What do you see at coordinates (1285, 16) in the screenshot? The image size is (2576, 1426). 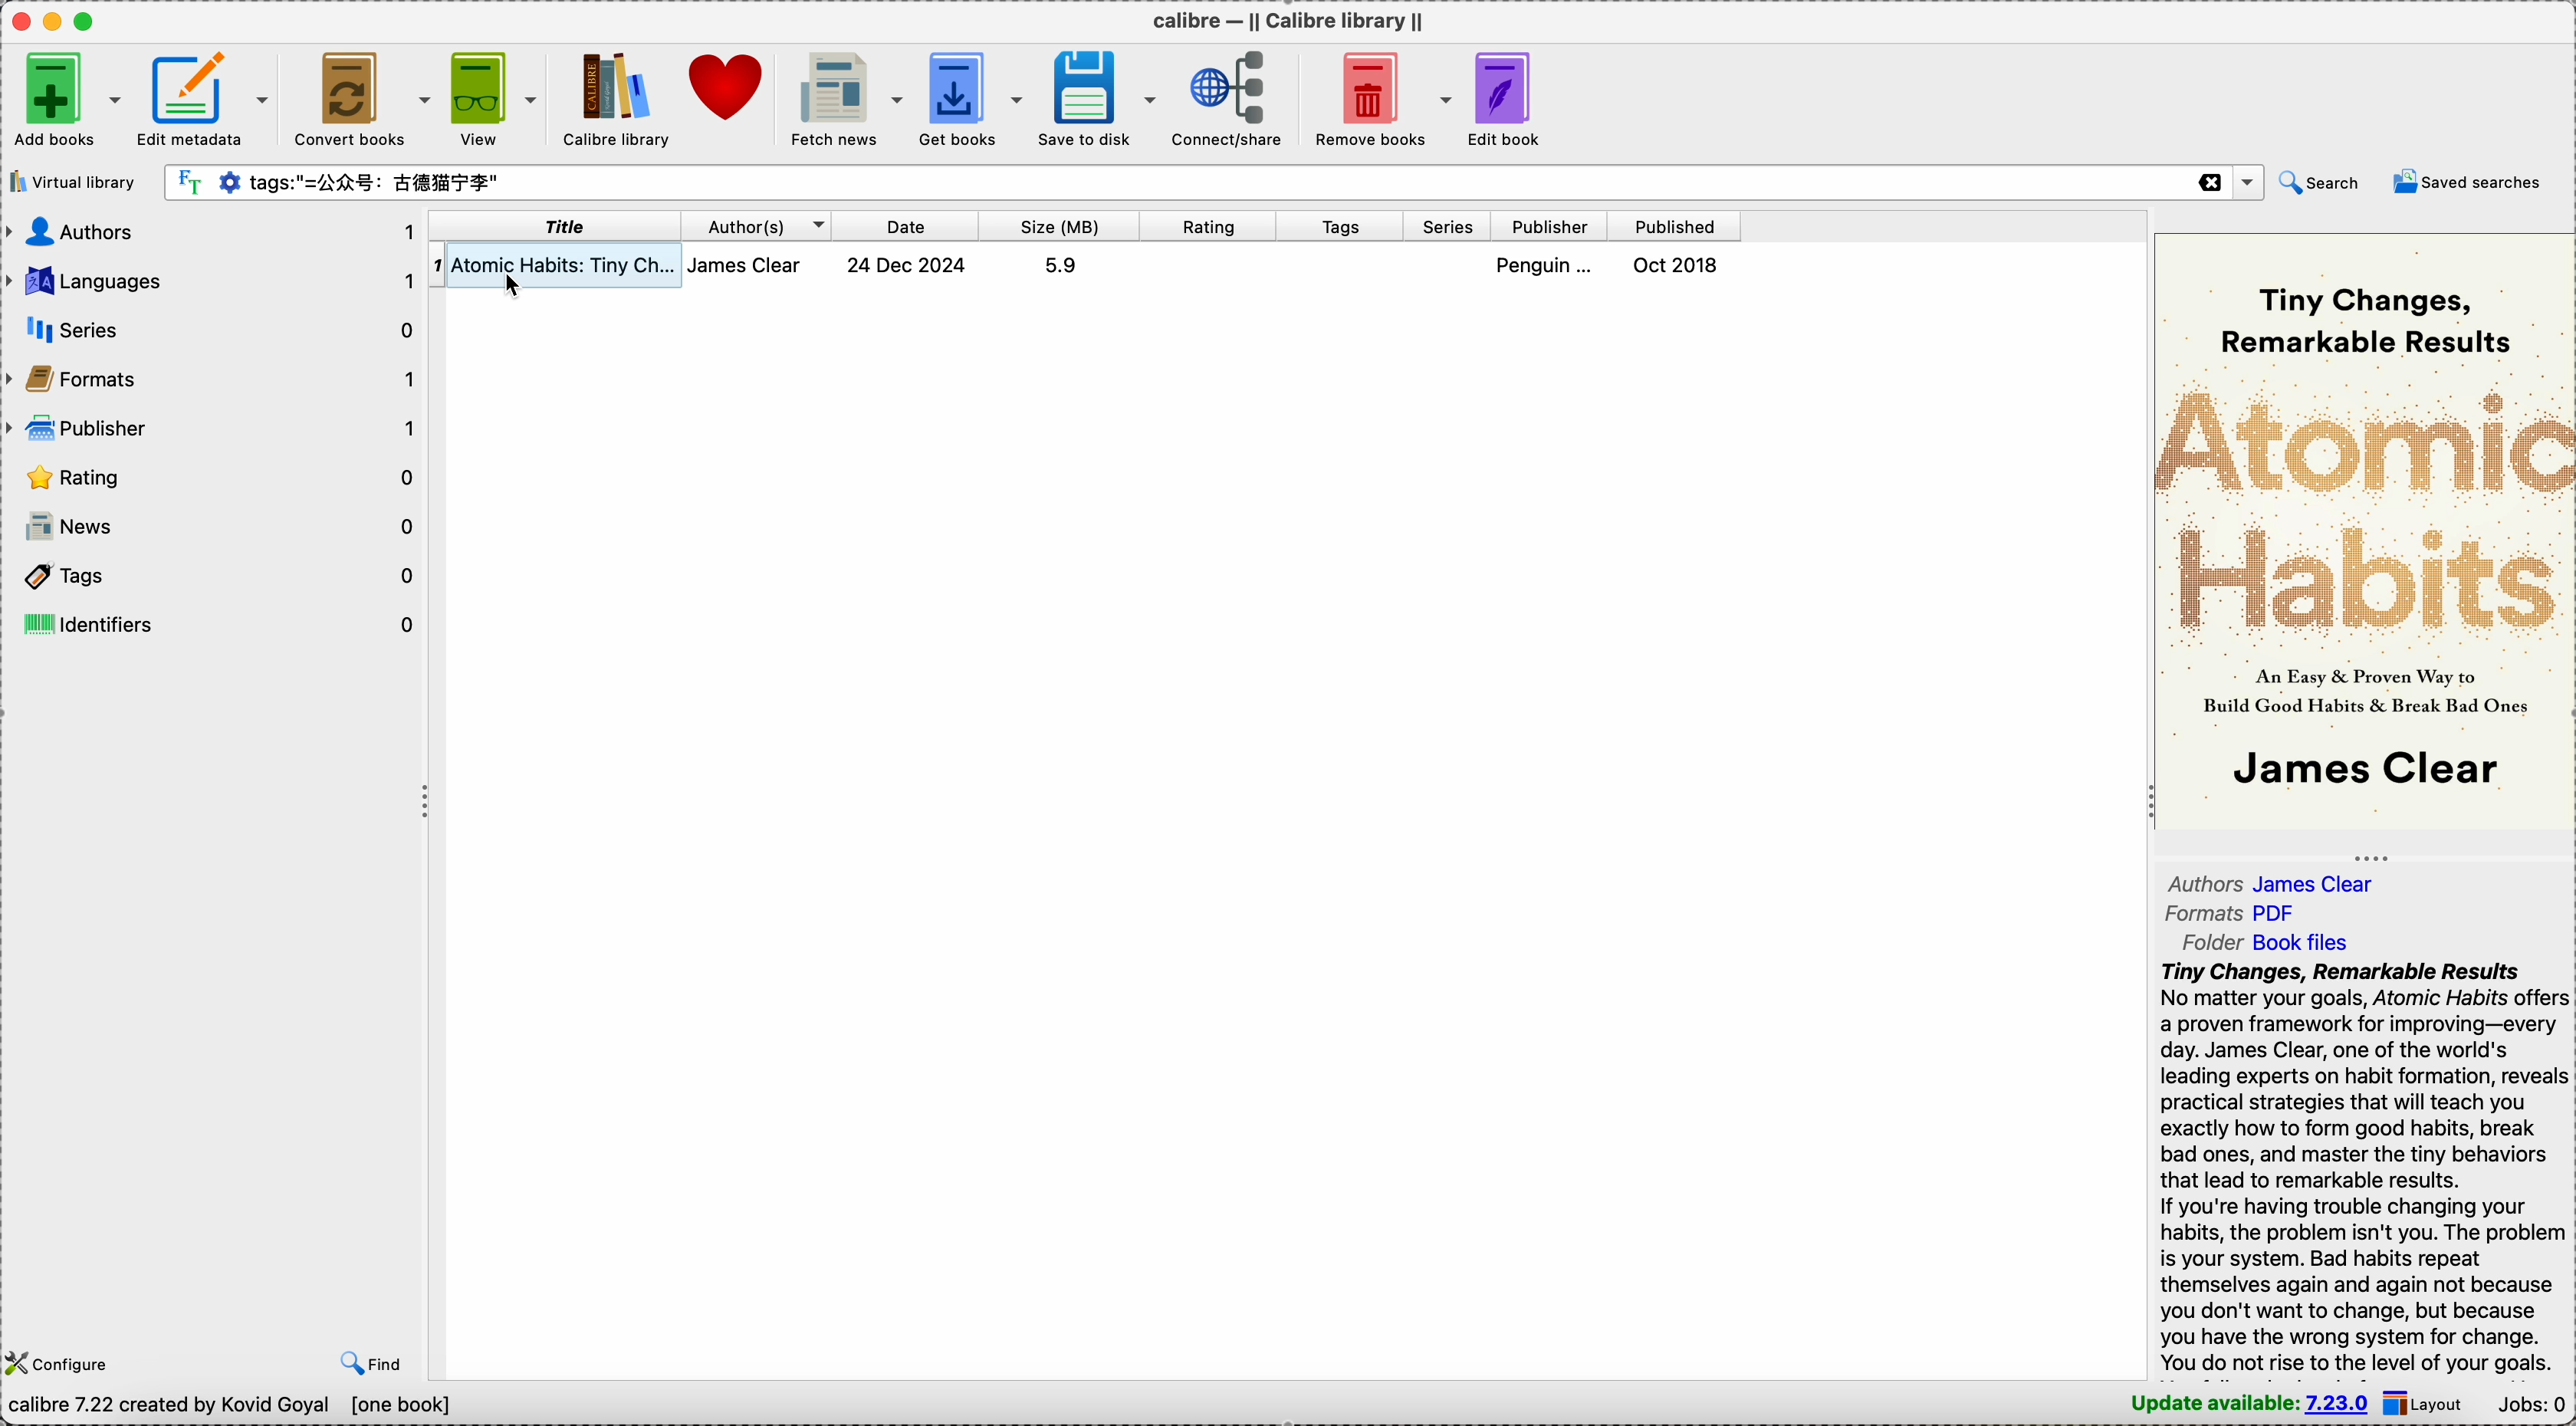 I see `Calibre` at bounding box center [1285, 16].